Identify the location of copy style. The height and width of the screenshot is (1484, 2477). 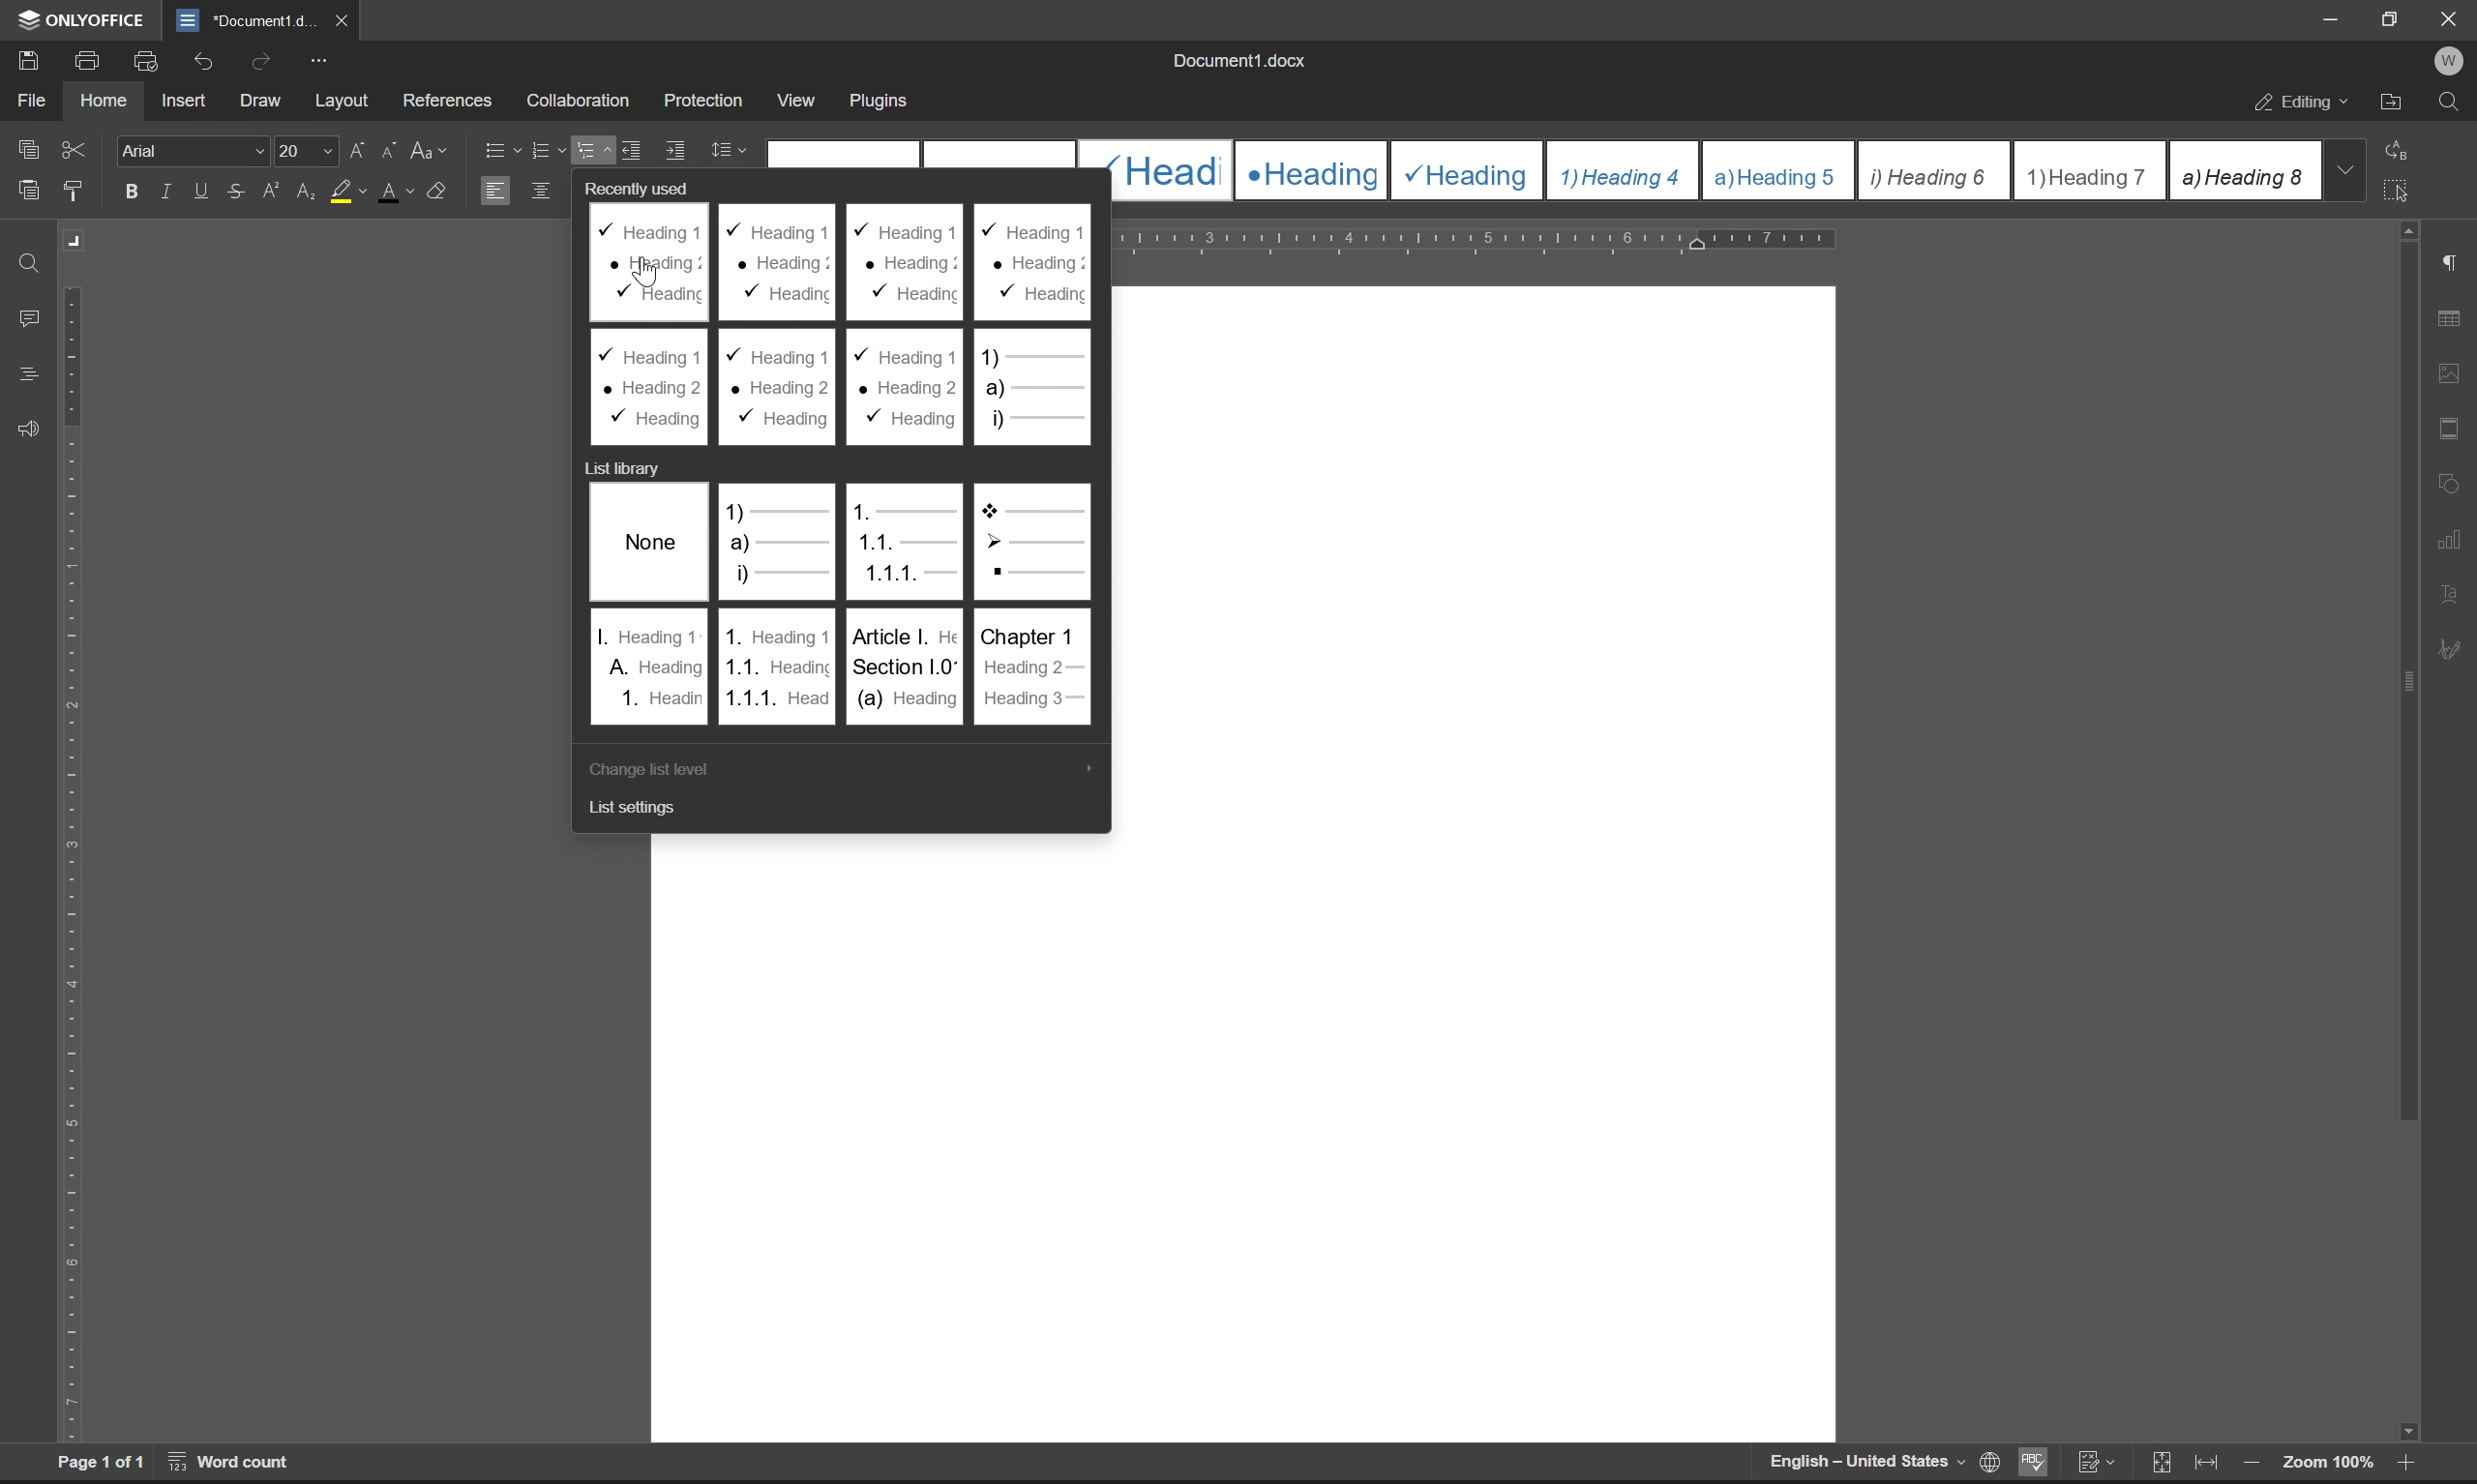
(73, 192).